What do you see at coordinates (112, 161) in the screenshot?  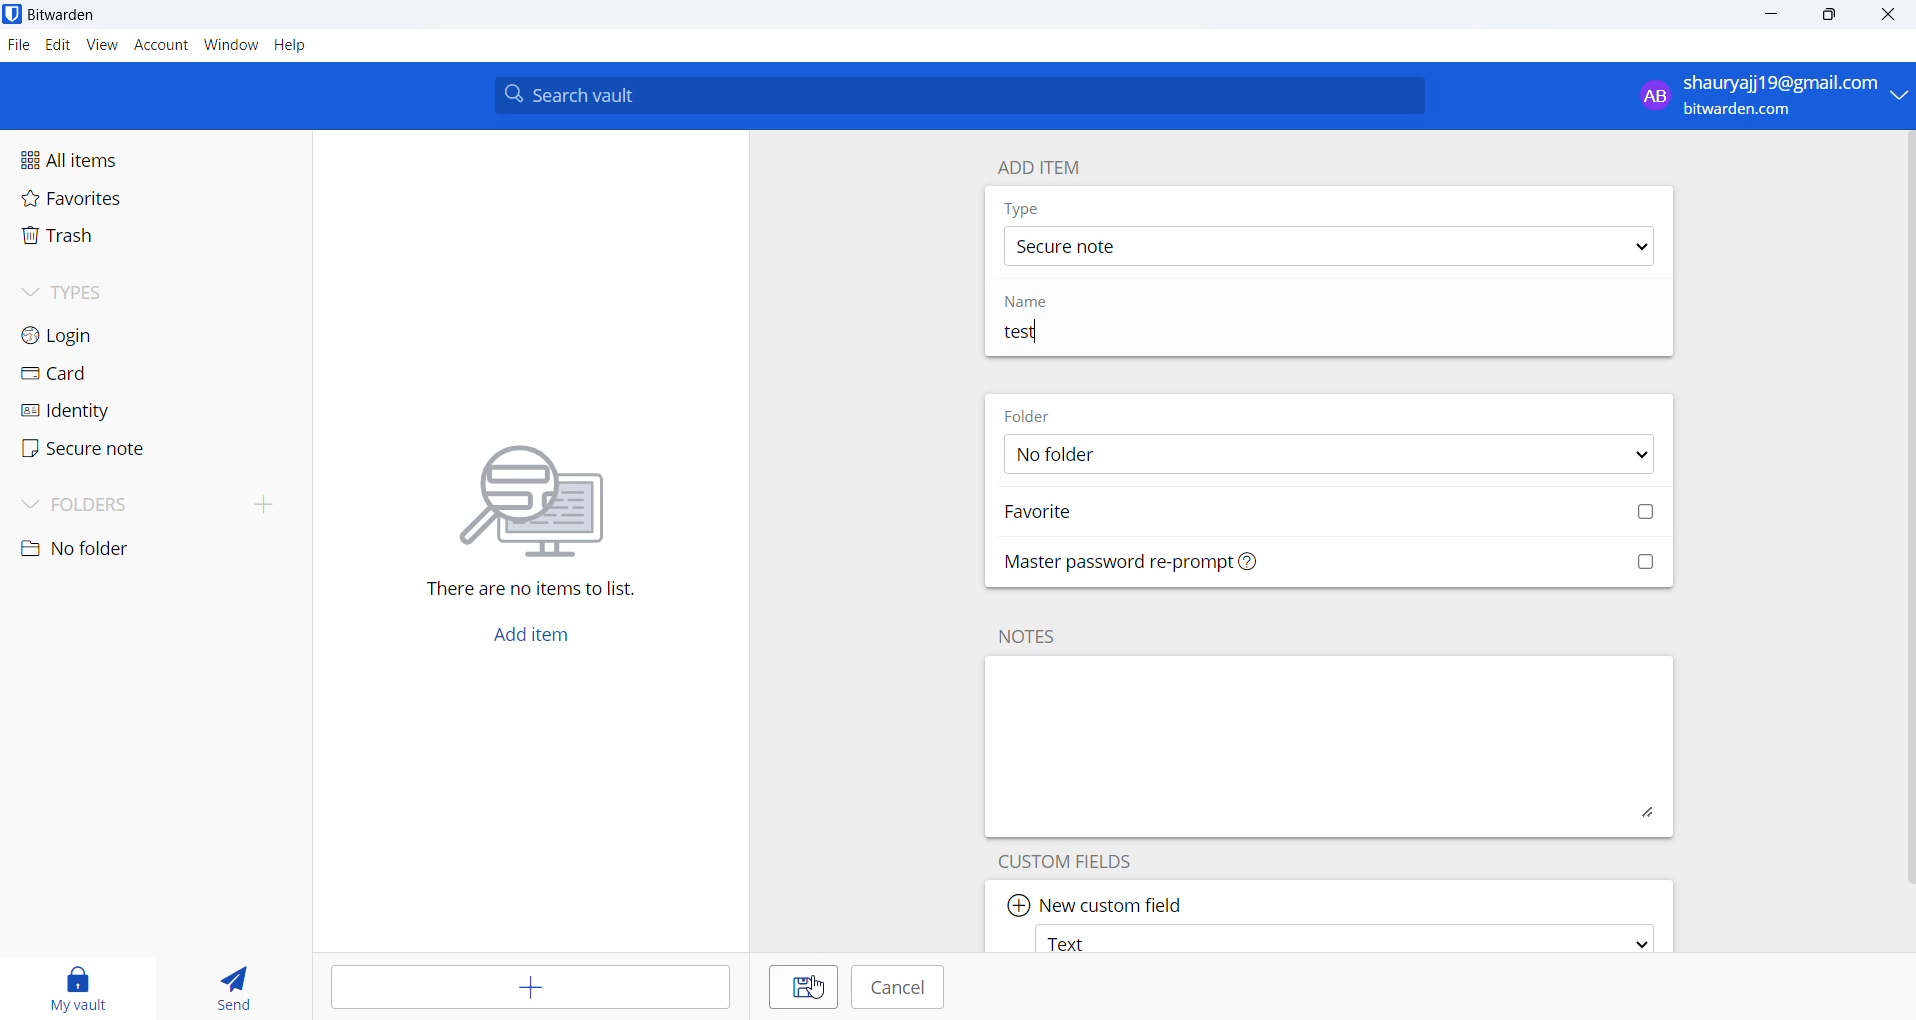 I see `all items` at bounding box center [112, 161].